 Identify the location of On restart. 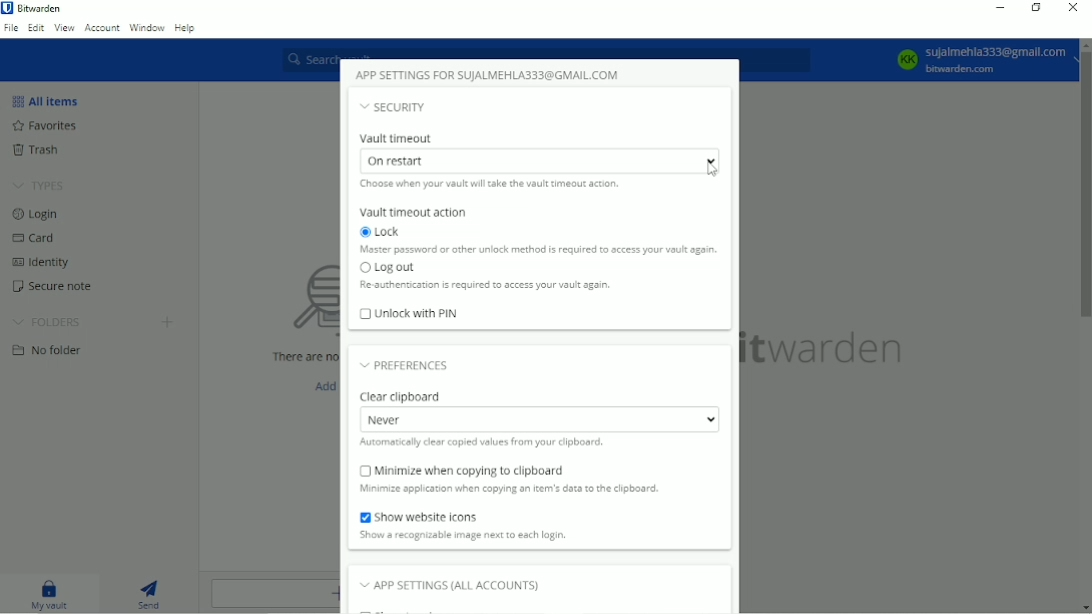
(543, 160).